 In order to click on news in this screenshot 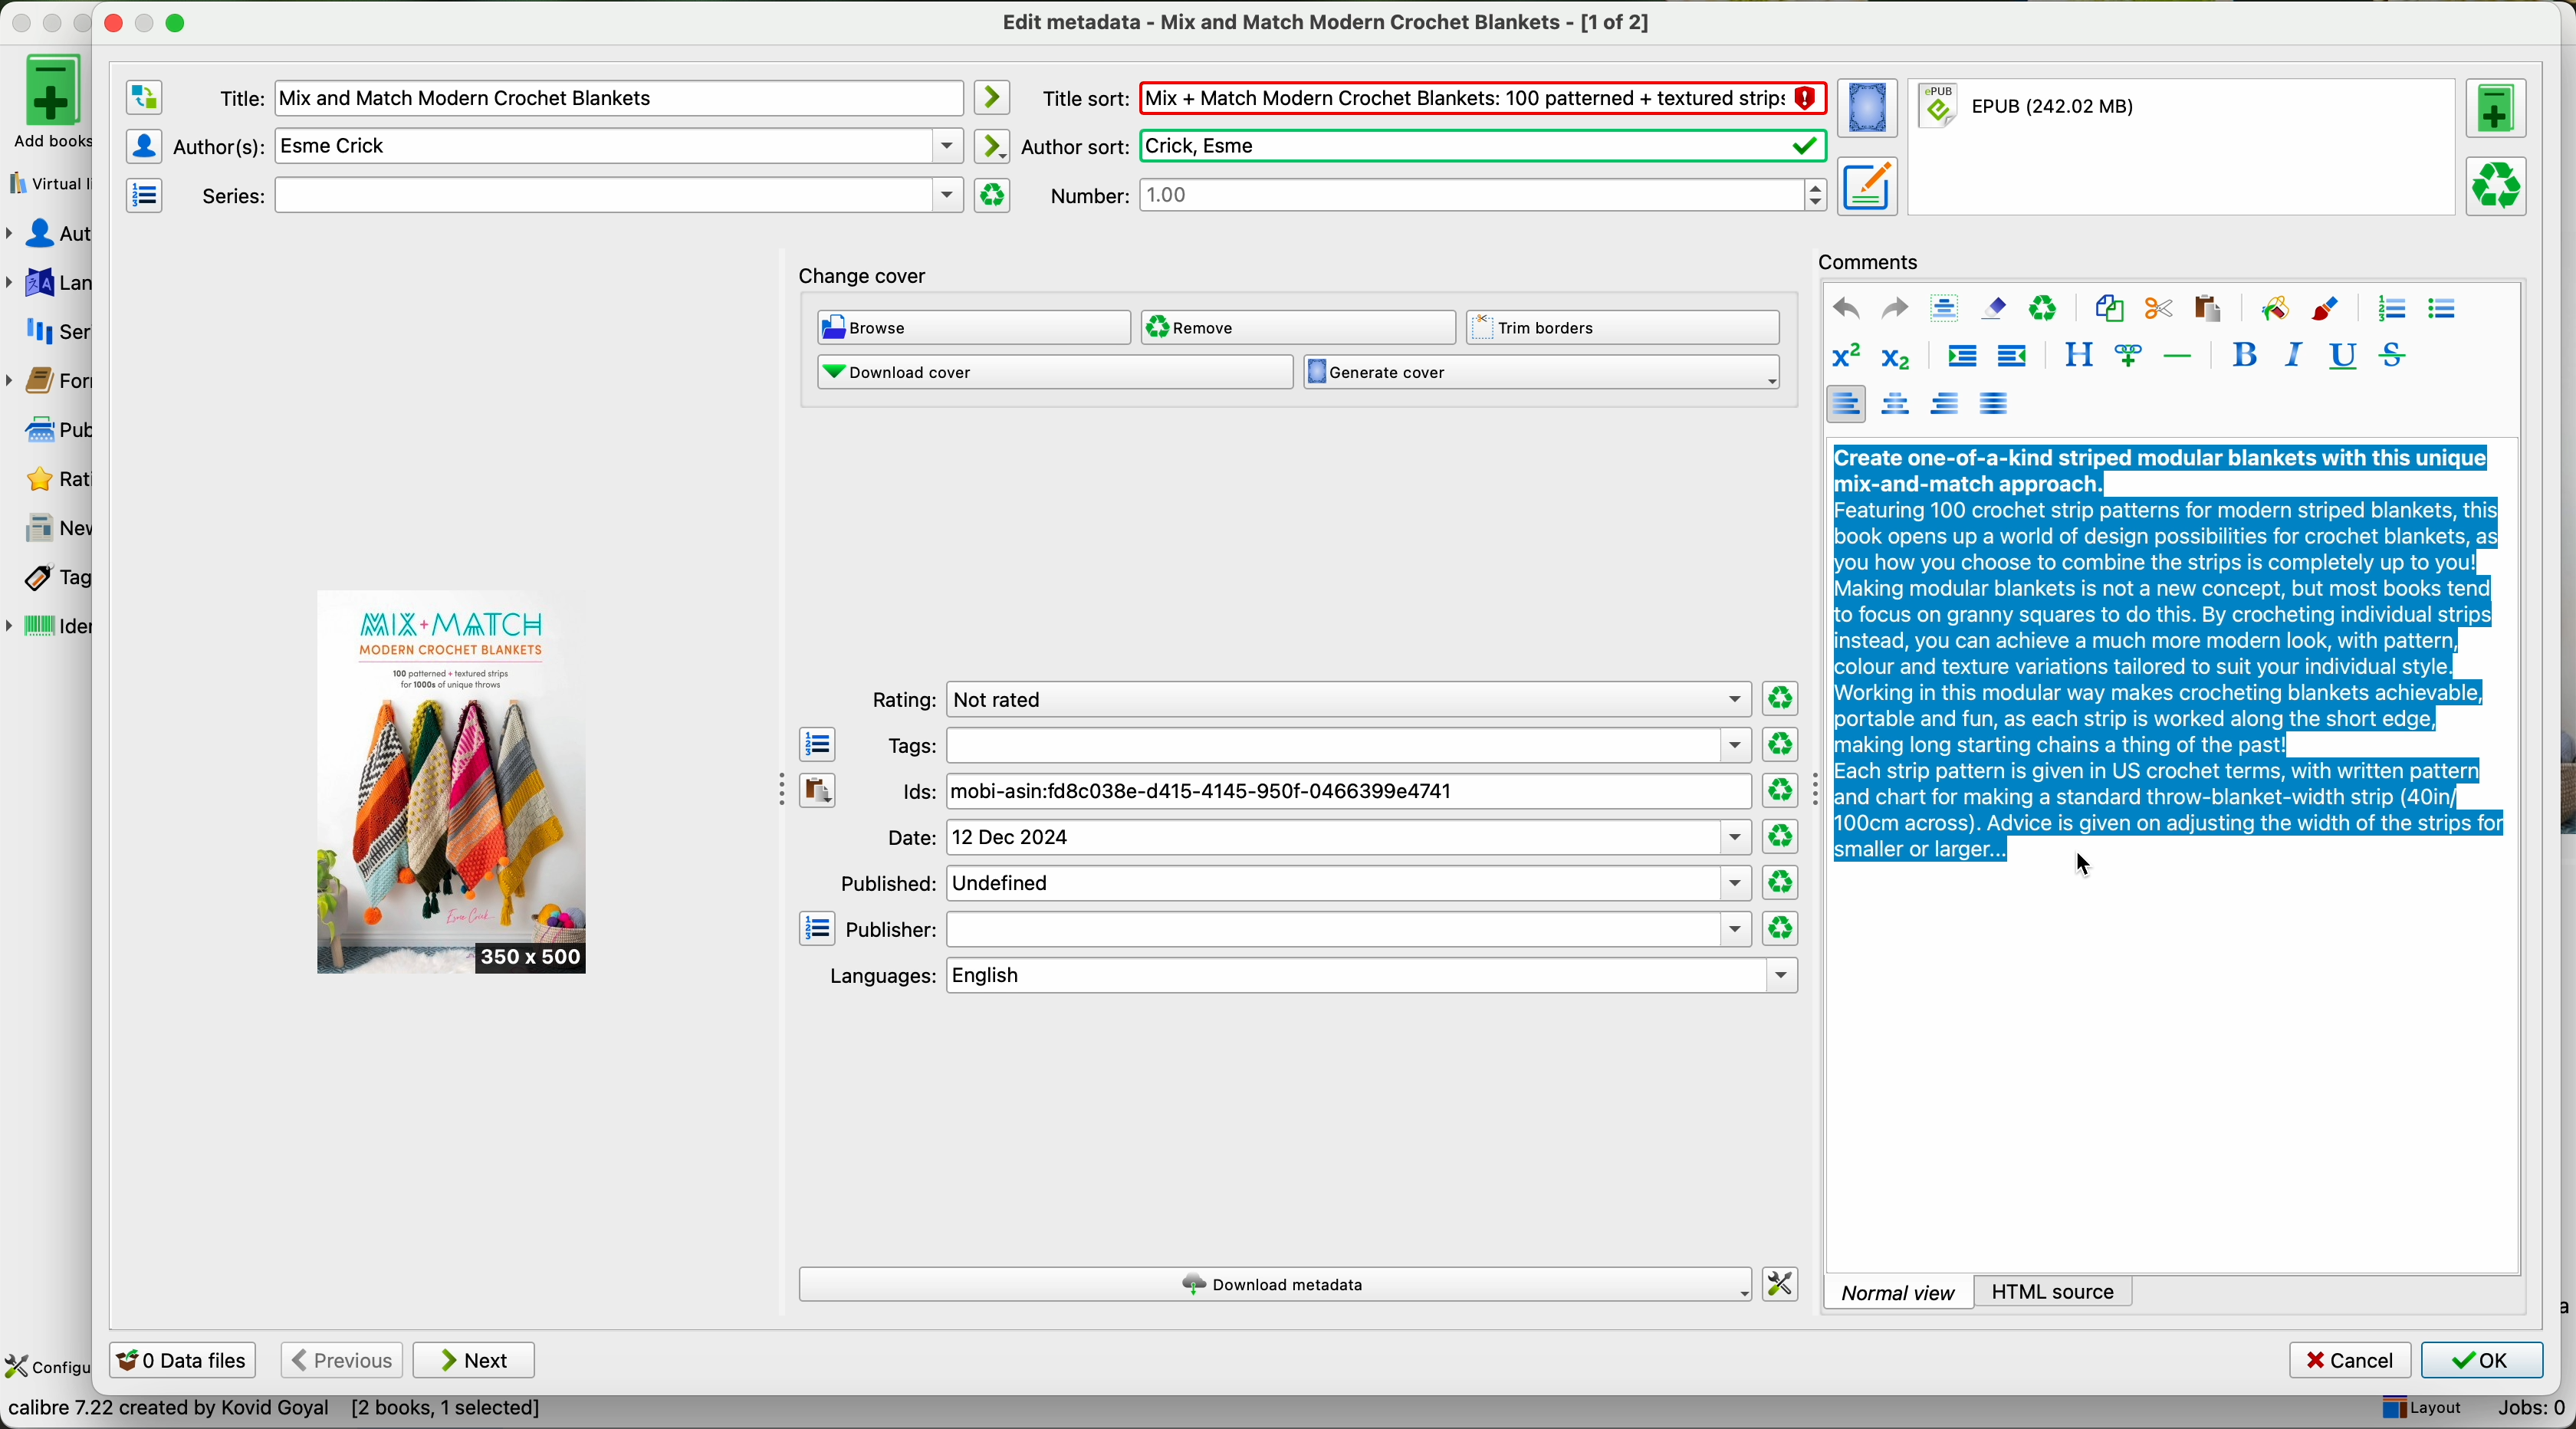, I will do `click(50, 529)`.